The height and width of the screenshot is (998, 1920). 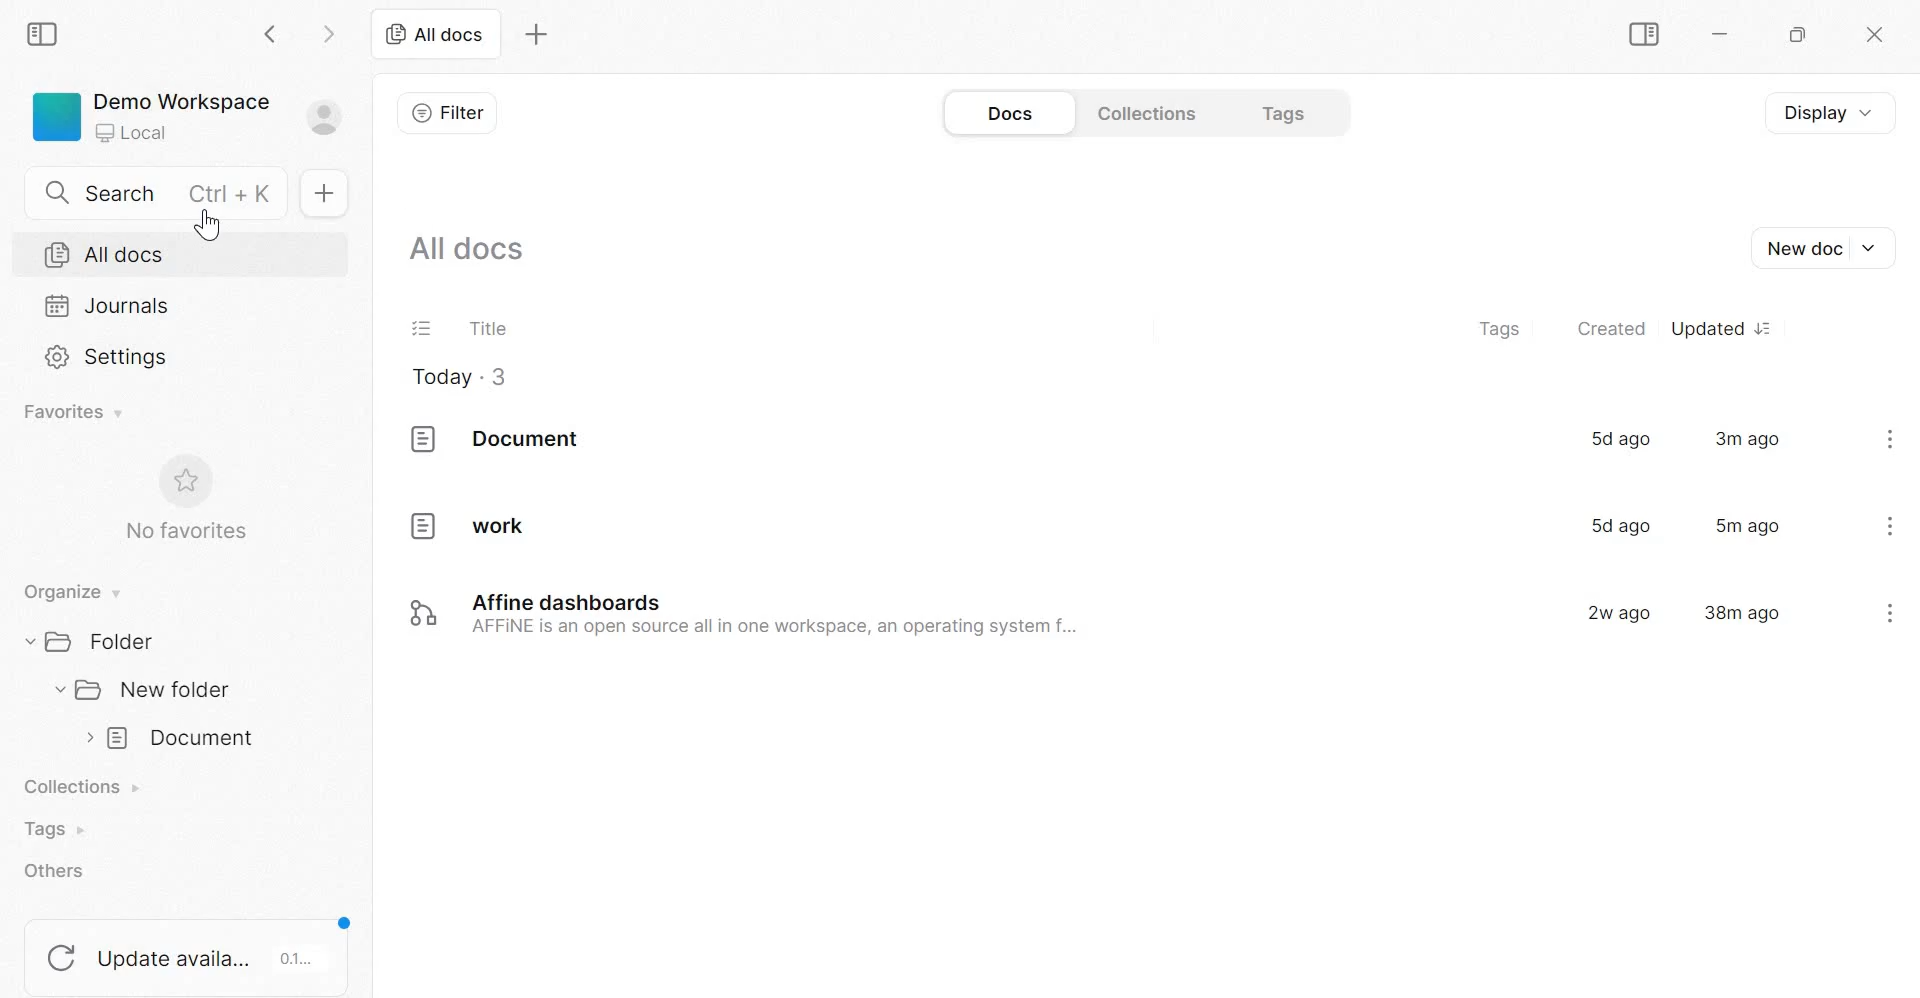 What do you see at coordinates (68, 593) in the screenshot?
I see `Organize` at bounding box center [68, 593].